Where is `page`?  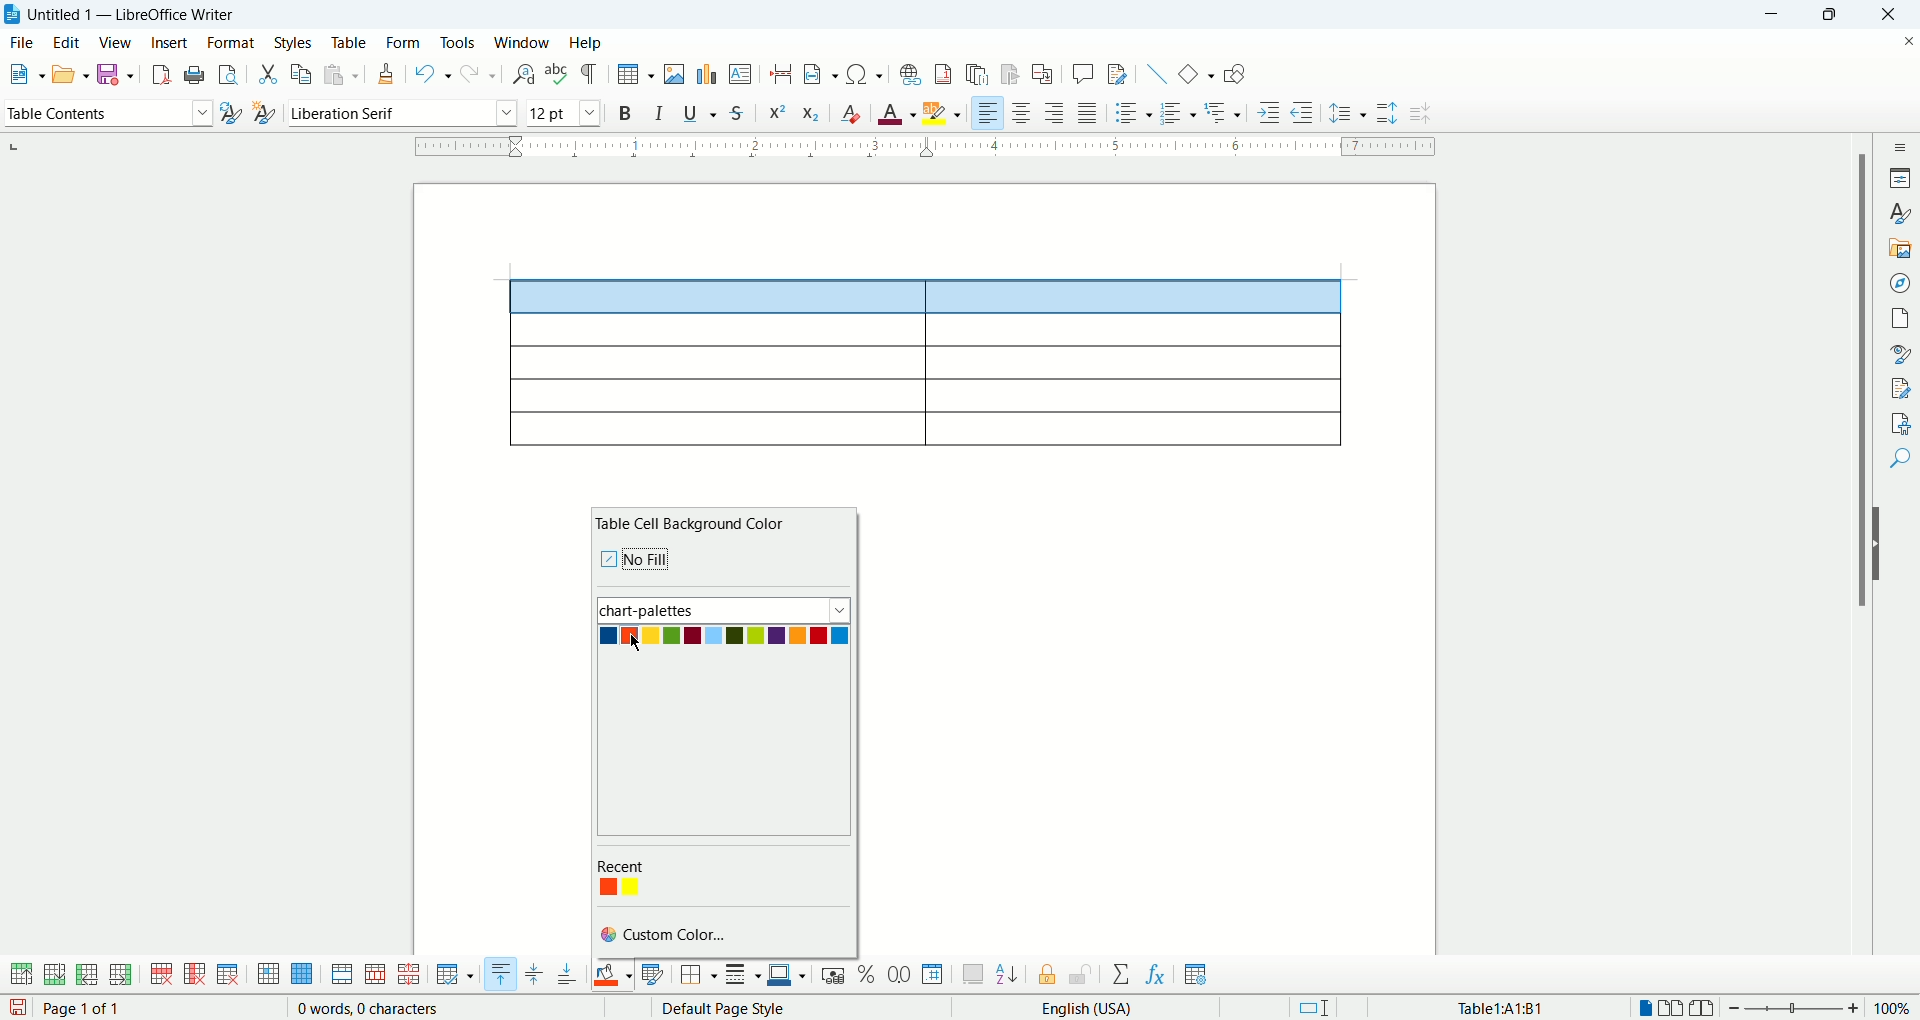 page is located at coordinates (1900, 317).